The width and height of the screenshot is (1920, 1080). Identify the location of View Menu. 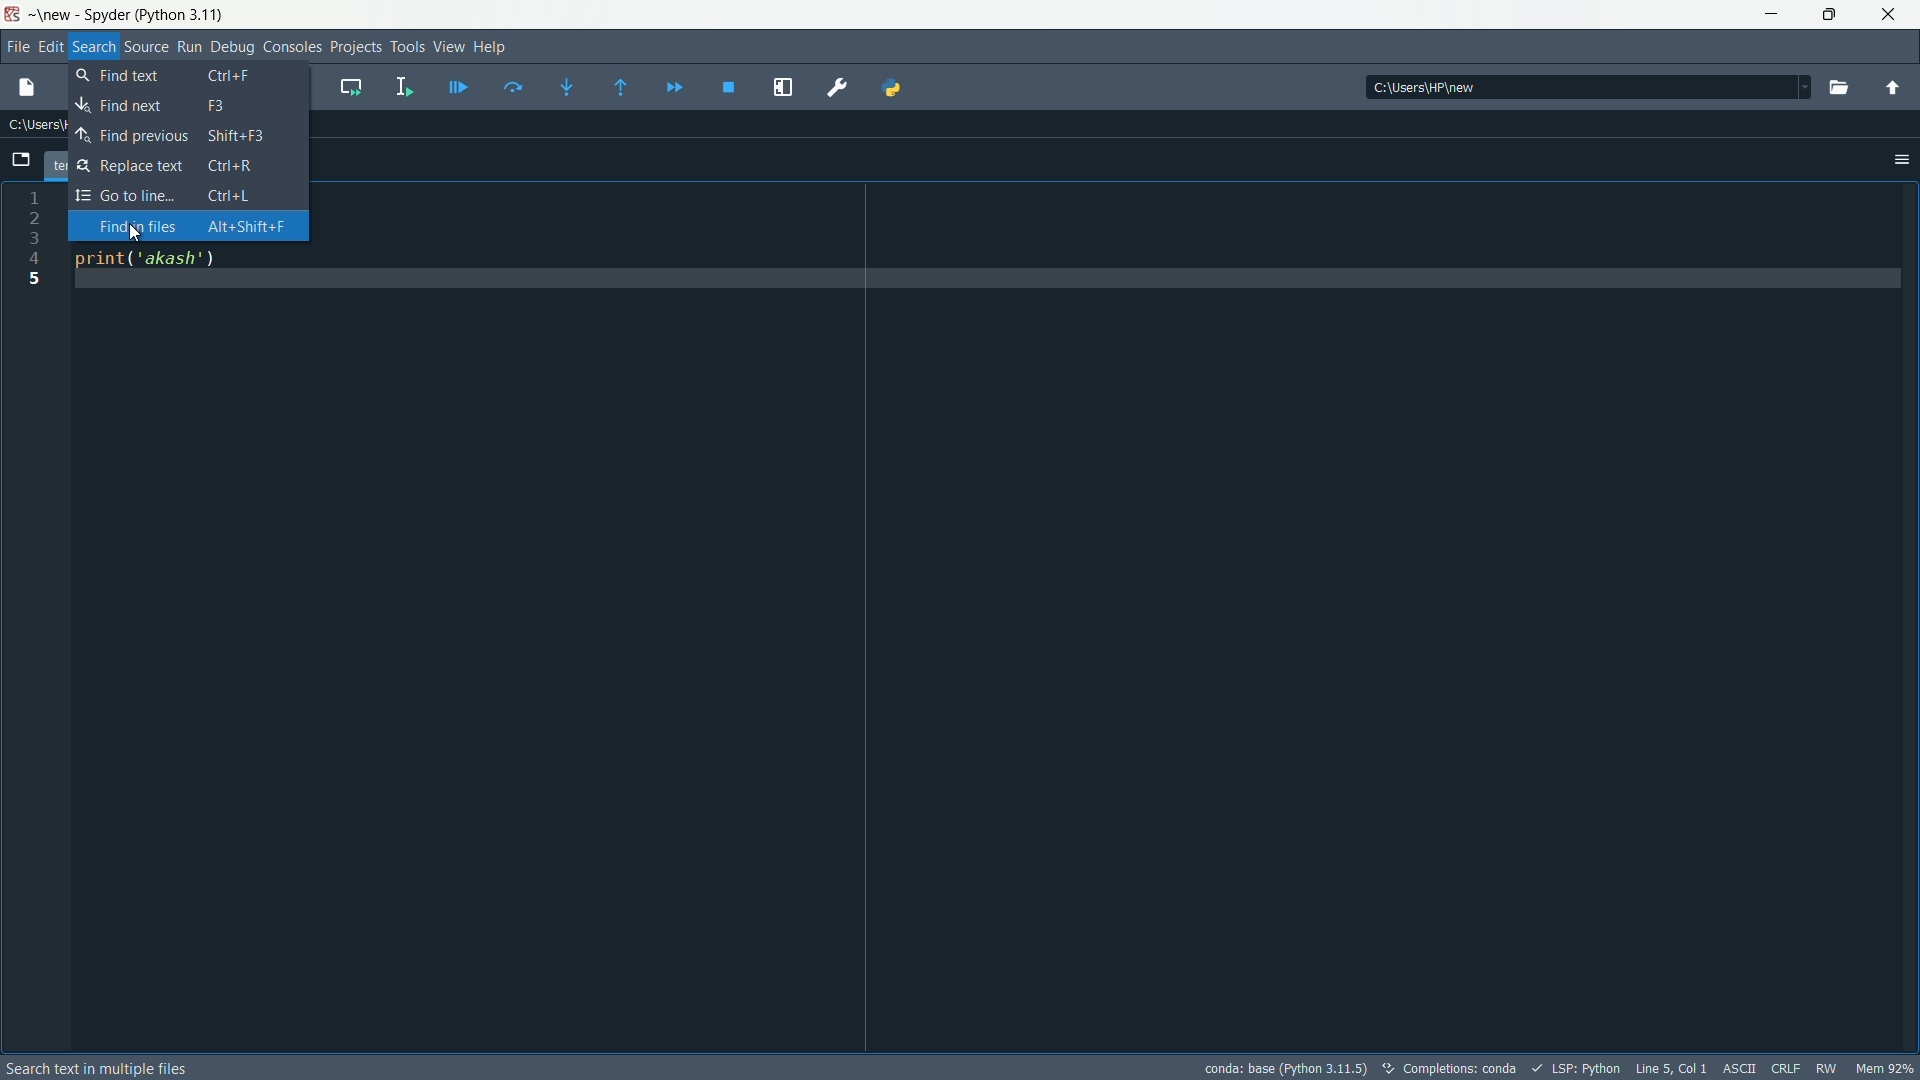
(448, 46).